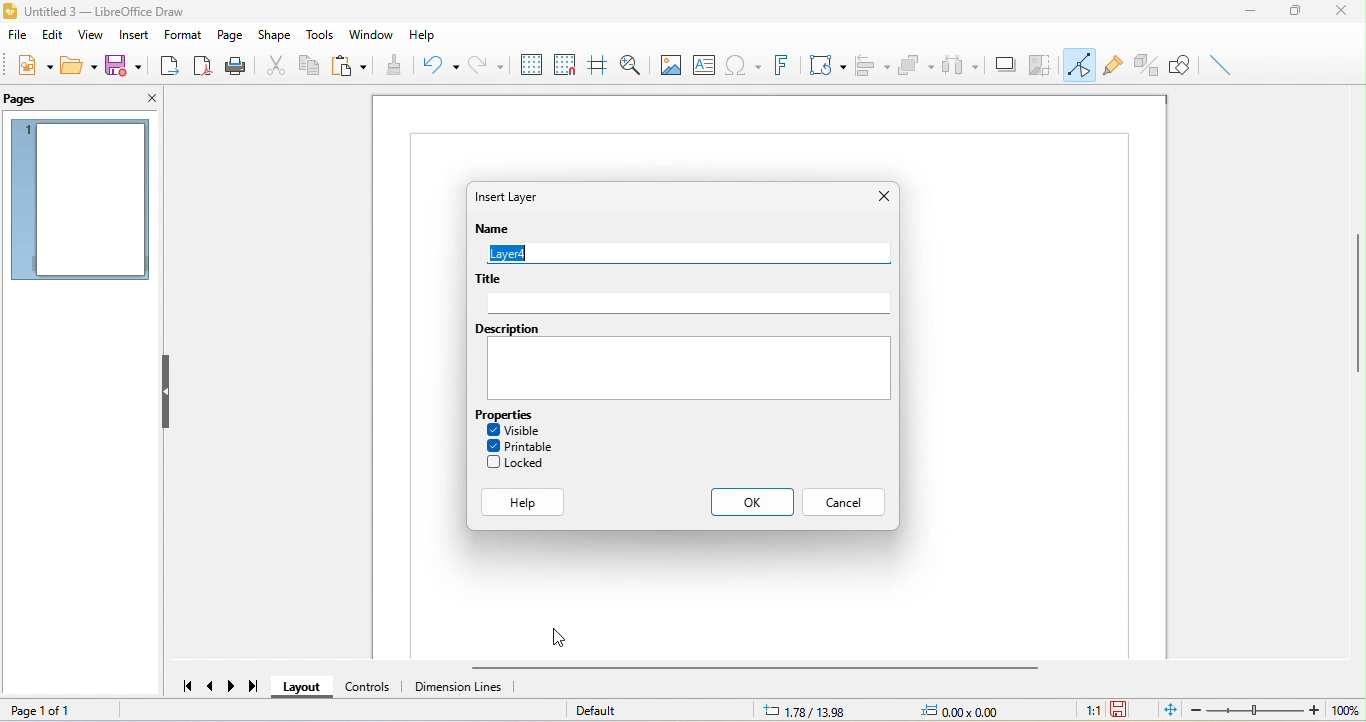  What do you see at coordinates (491, 279) in the screenshot?
I see `title` at bounding box center [491, 279].